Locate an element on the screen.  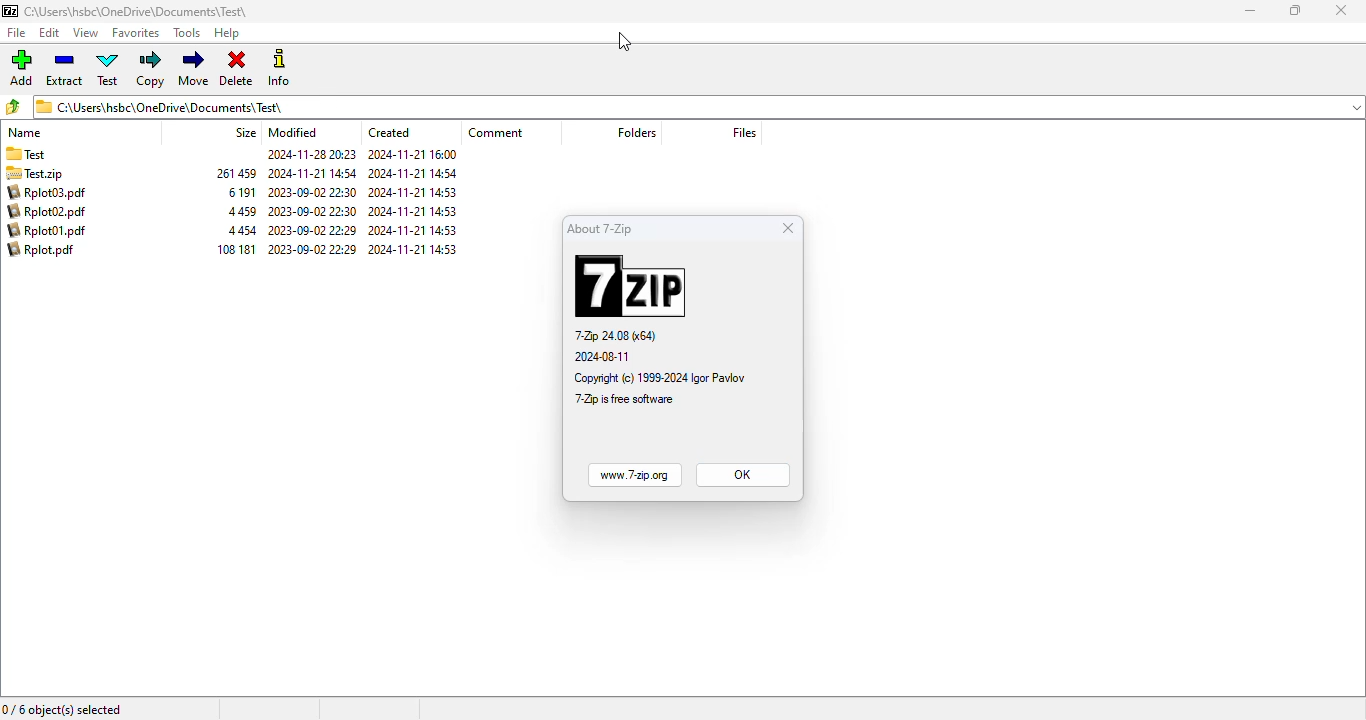
Test  is located at coordinates (56, 155).